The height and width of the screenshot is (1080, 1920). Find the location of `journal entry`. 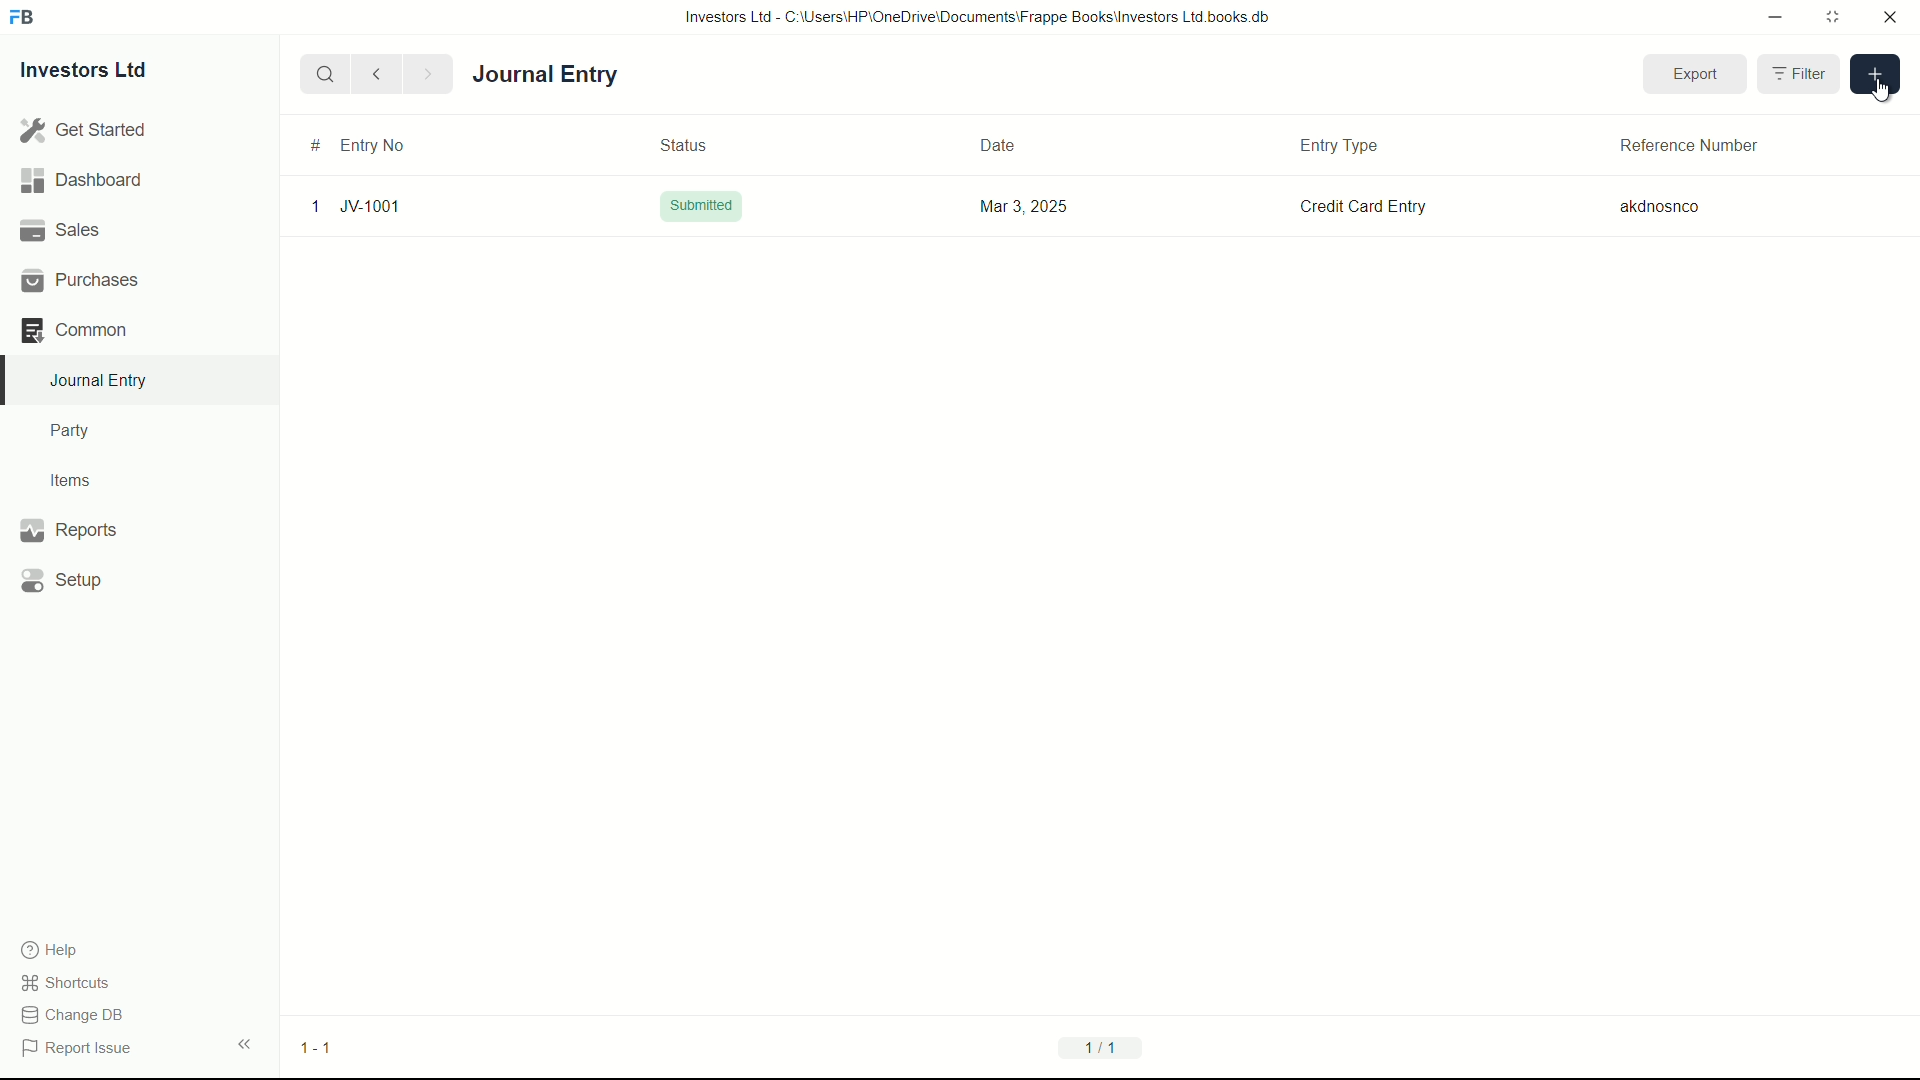

journal entry is located at coordinates (603, 75).